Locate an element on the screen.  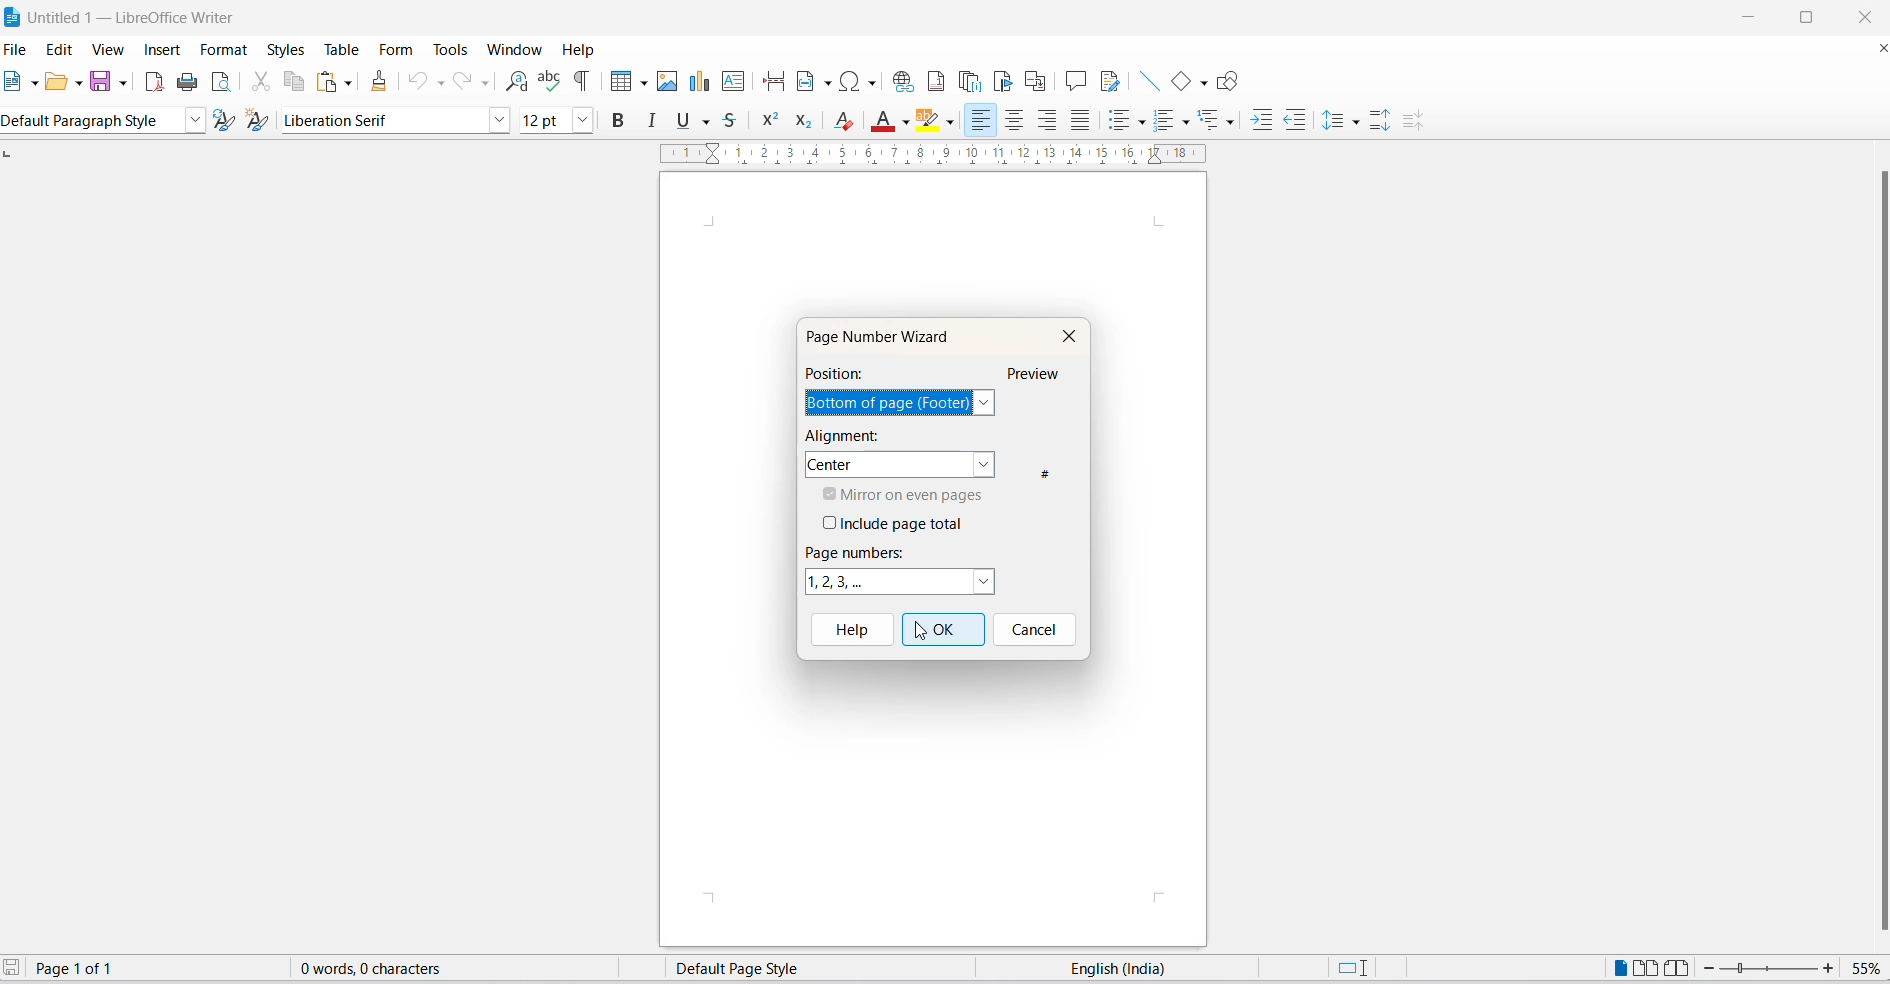
paste options is located at coordinates (325, 83).